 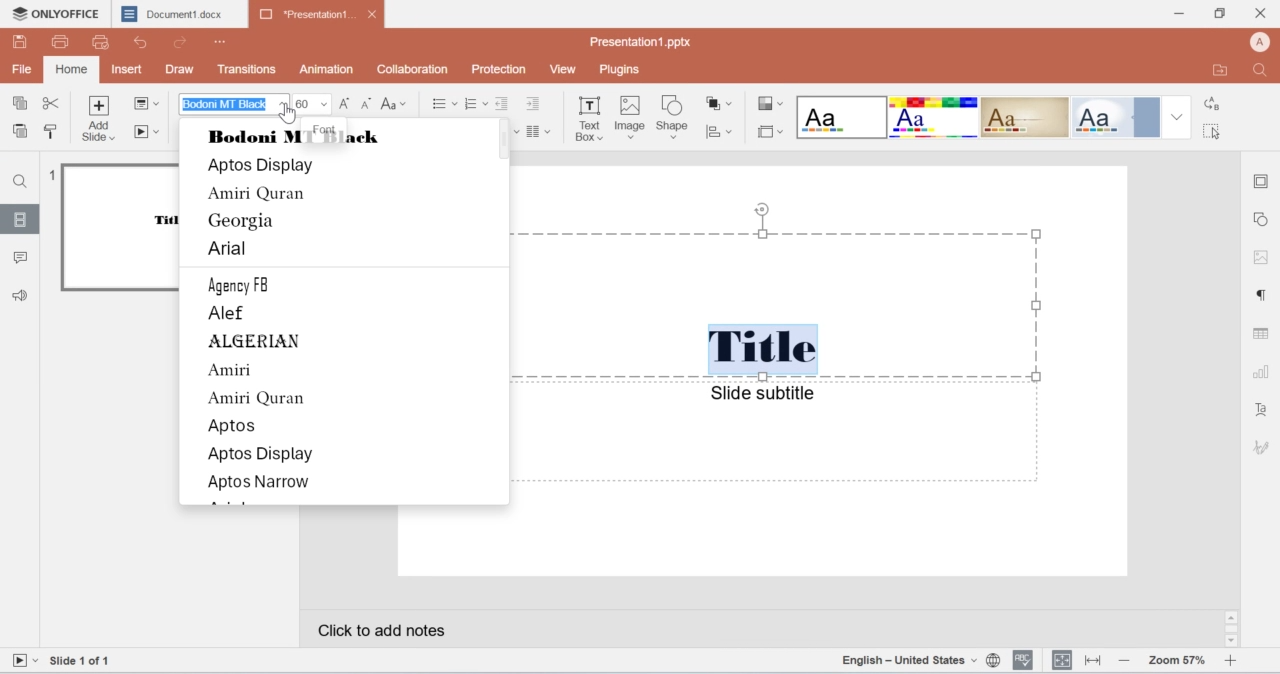 What do you see at coordinates (149, 133) in the screenshot?
I see `play` at bounding box center [149, 133].